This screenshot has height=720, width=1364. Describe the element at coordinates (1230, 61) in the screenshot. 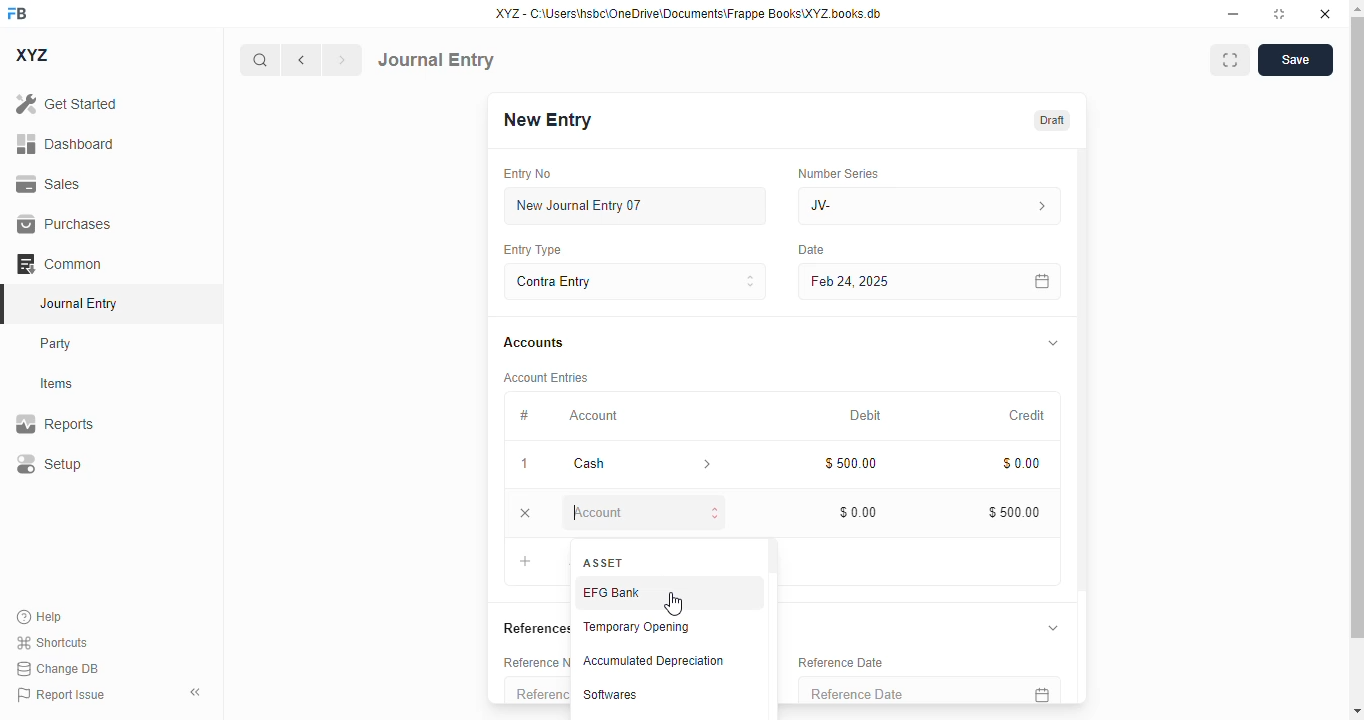

I see `maximise window` at that location.